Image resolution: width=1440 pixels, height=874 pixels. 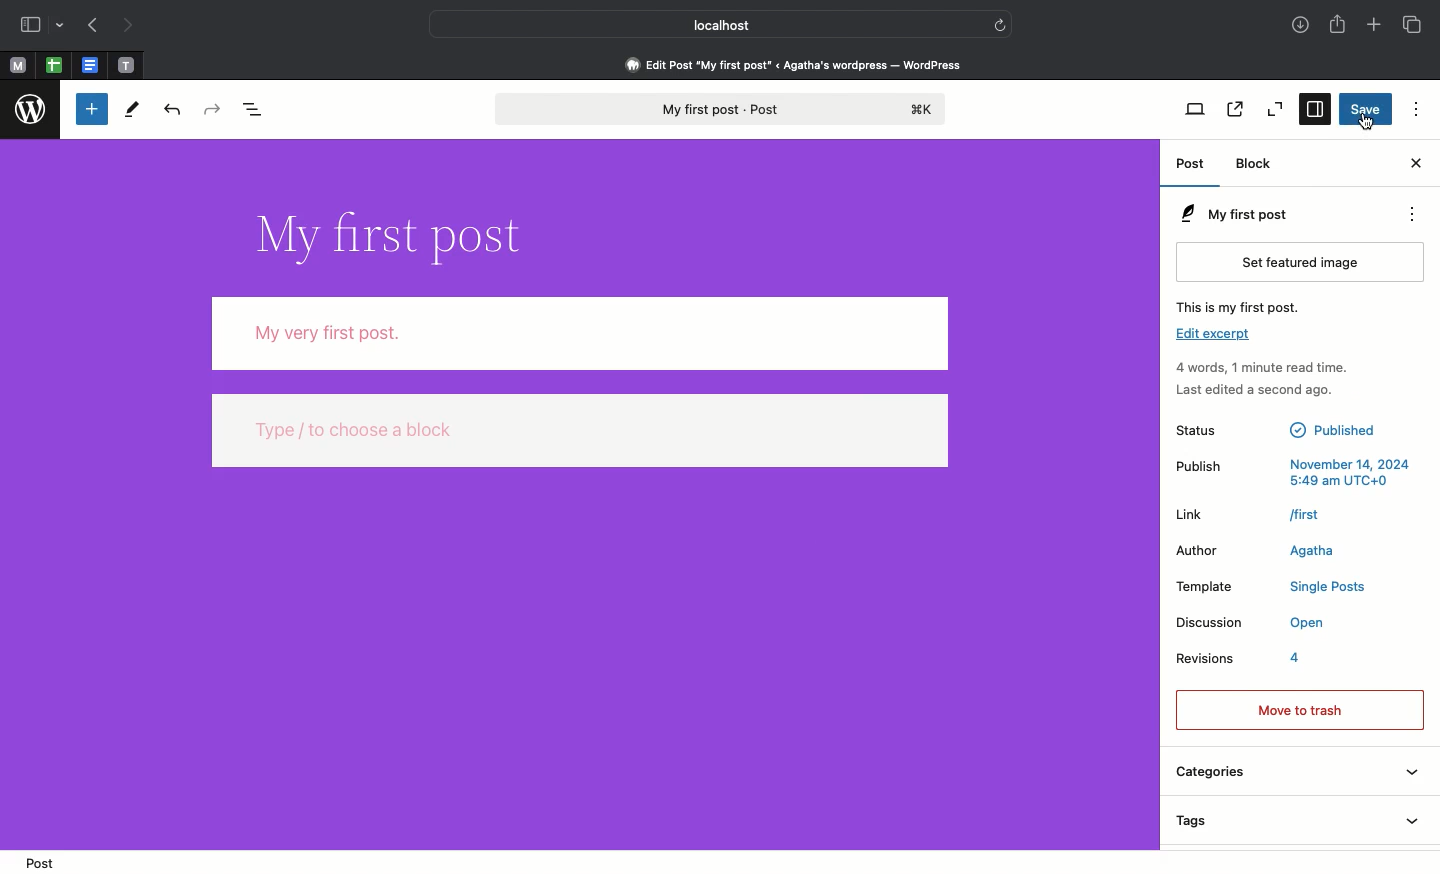 I want to click on Discussion, so click(x=1252, y=622).